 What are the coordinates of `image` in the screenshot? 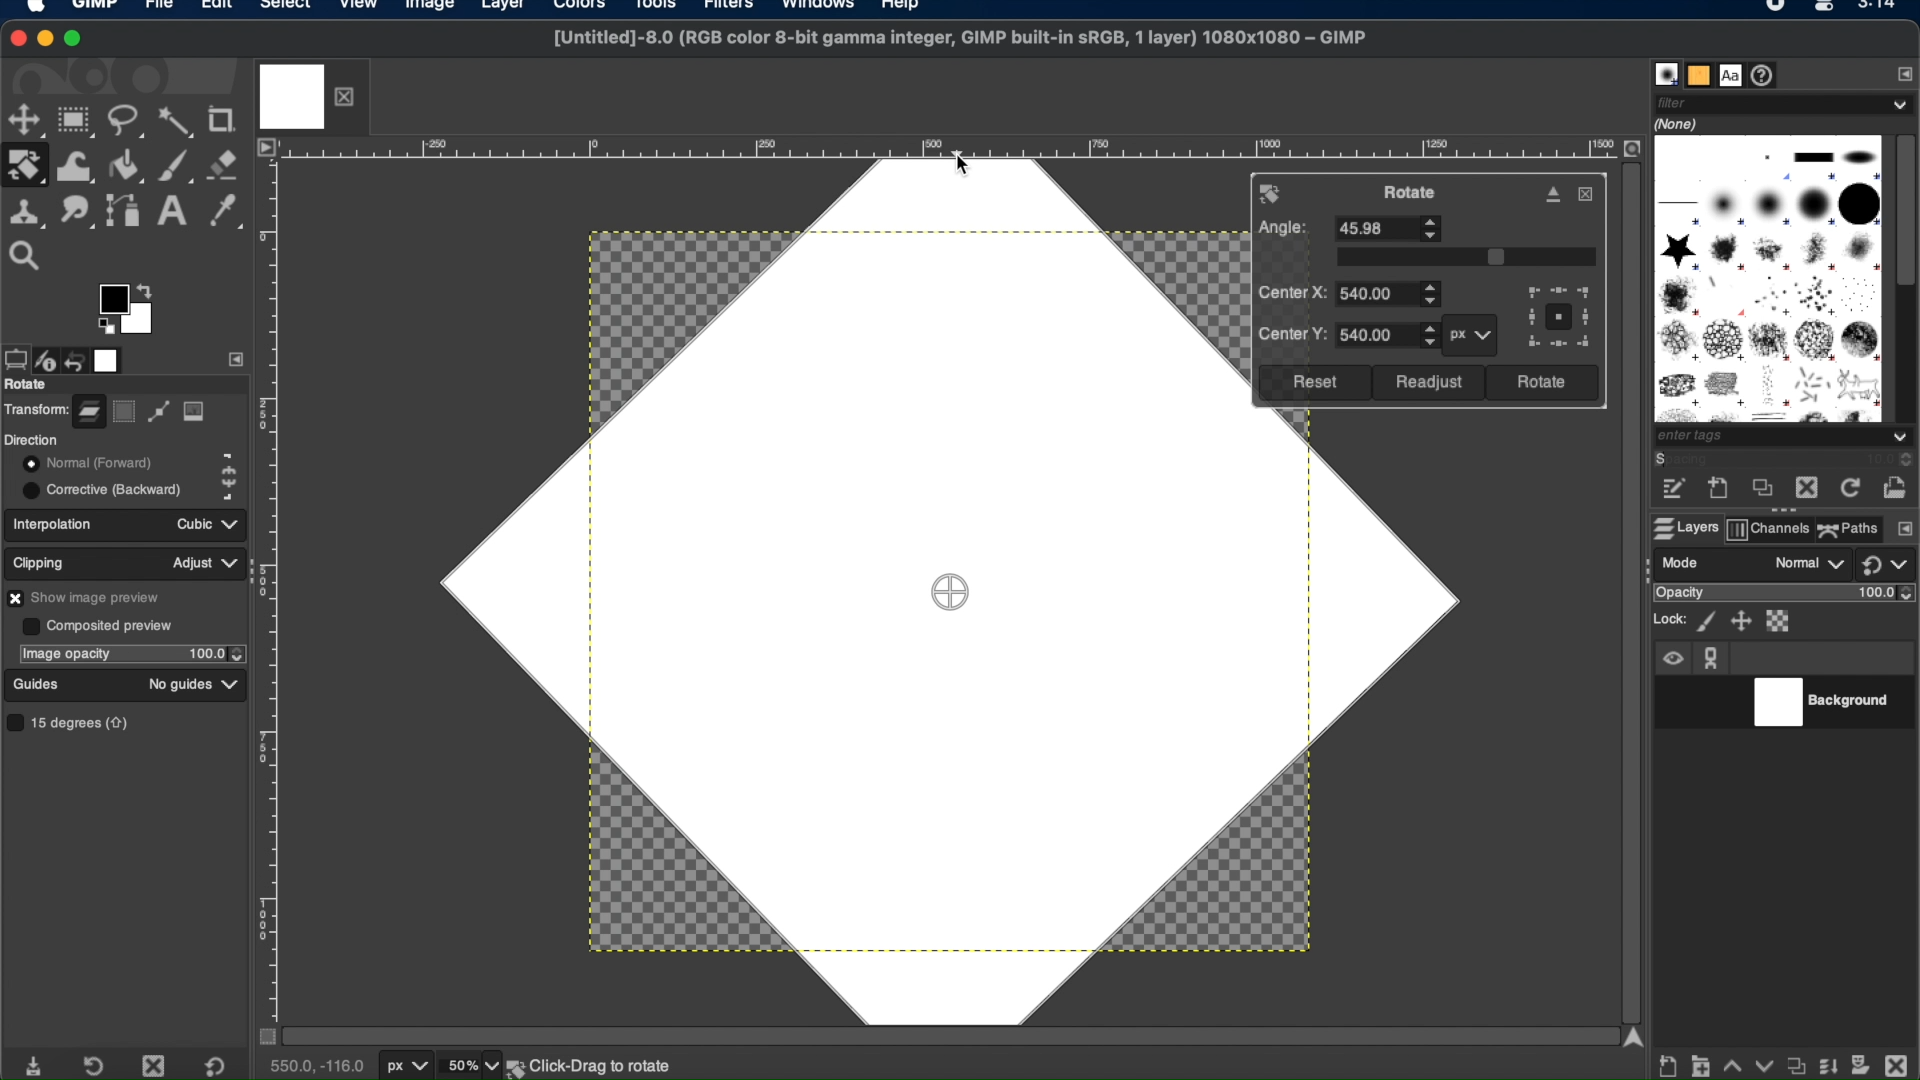 It's located at (427, 8).